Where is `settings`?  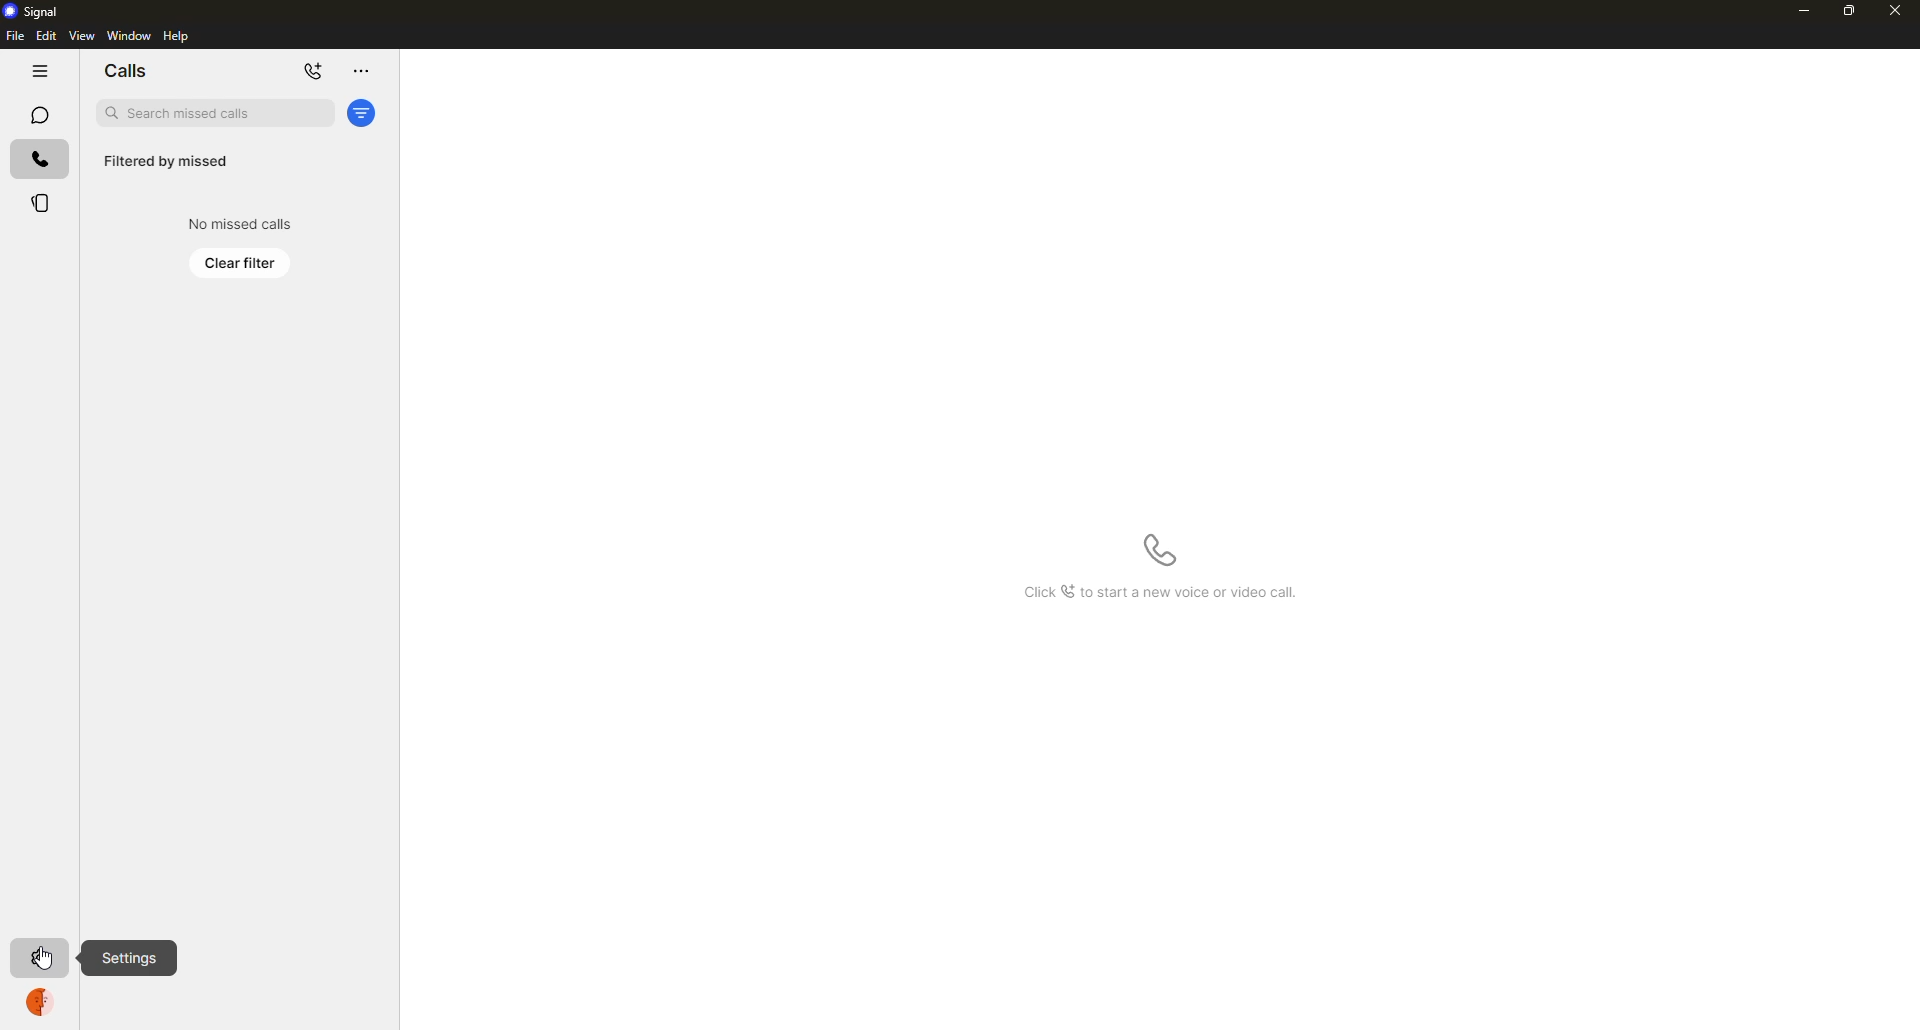
settings is located at coordinates (43, 956).